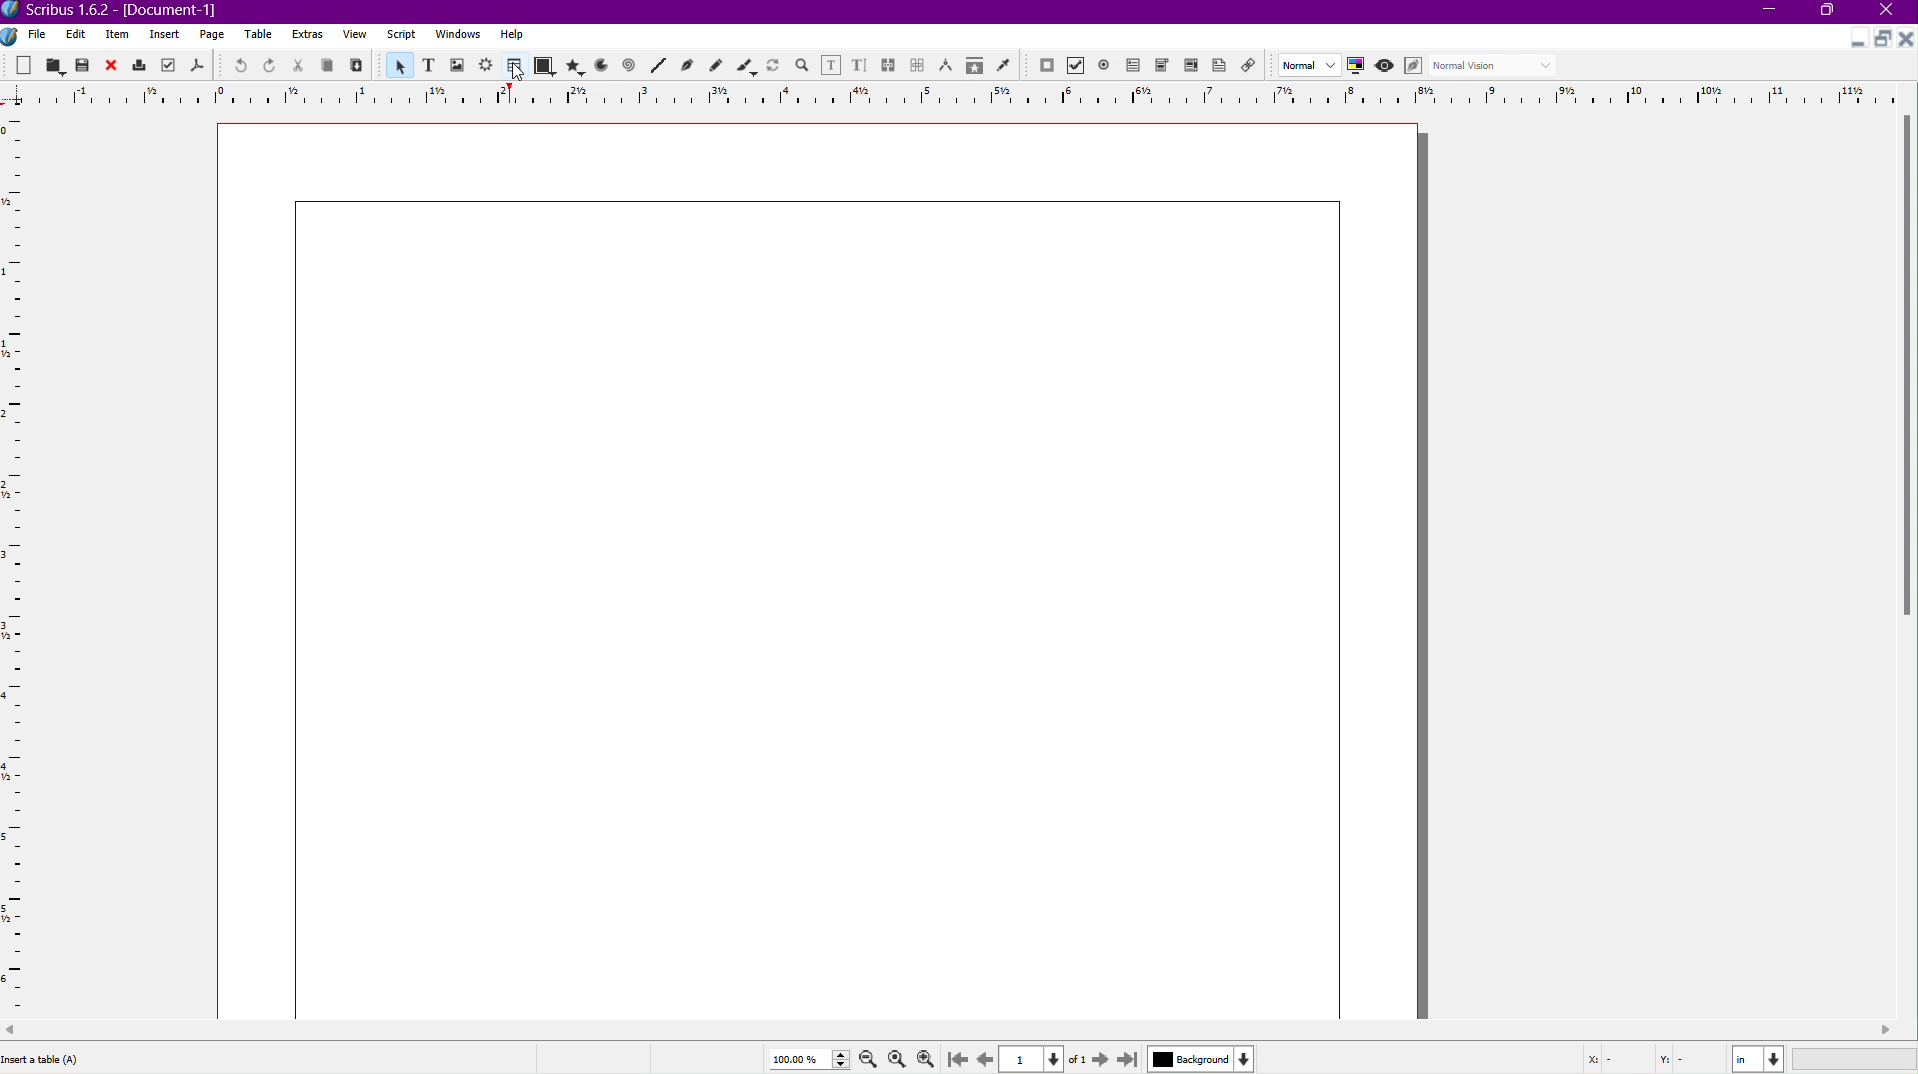  I want to click on Maximize, so click(1831, 13).